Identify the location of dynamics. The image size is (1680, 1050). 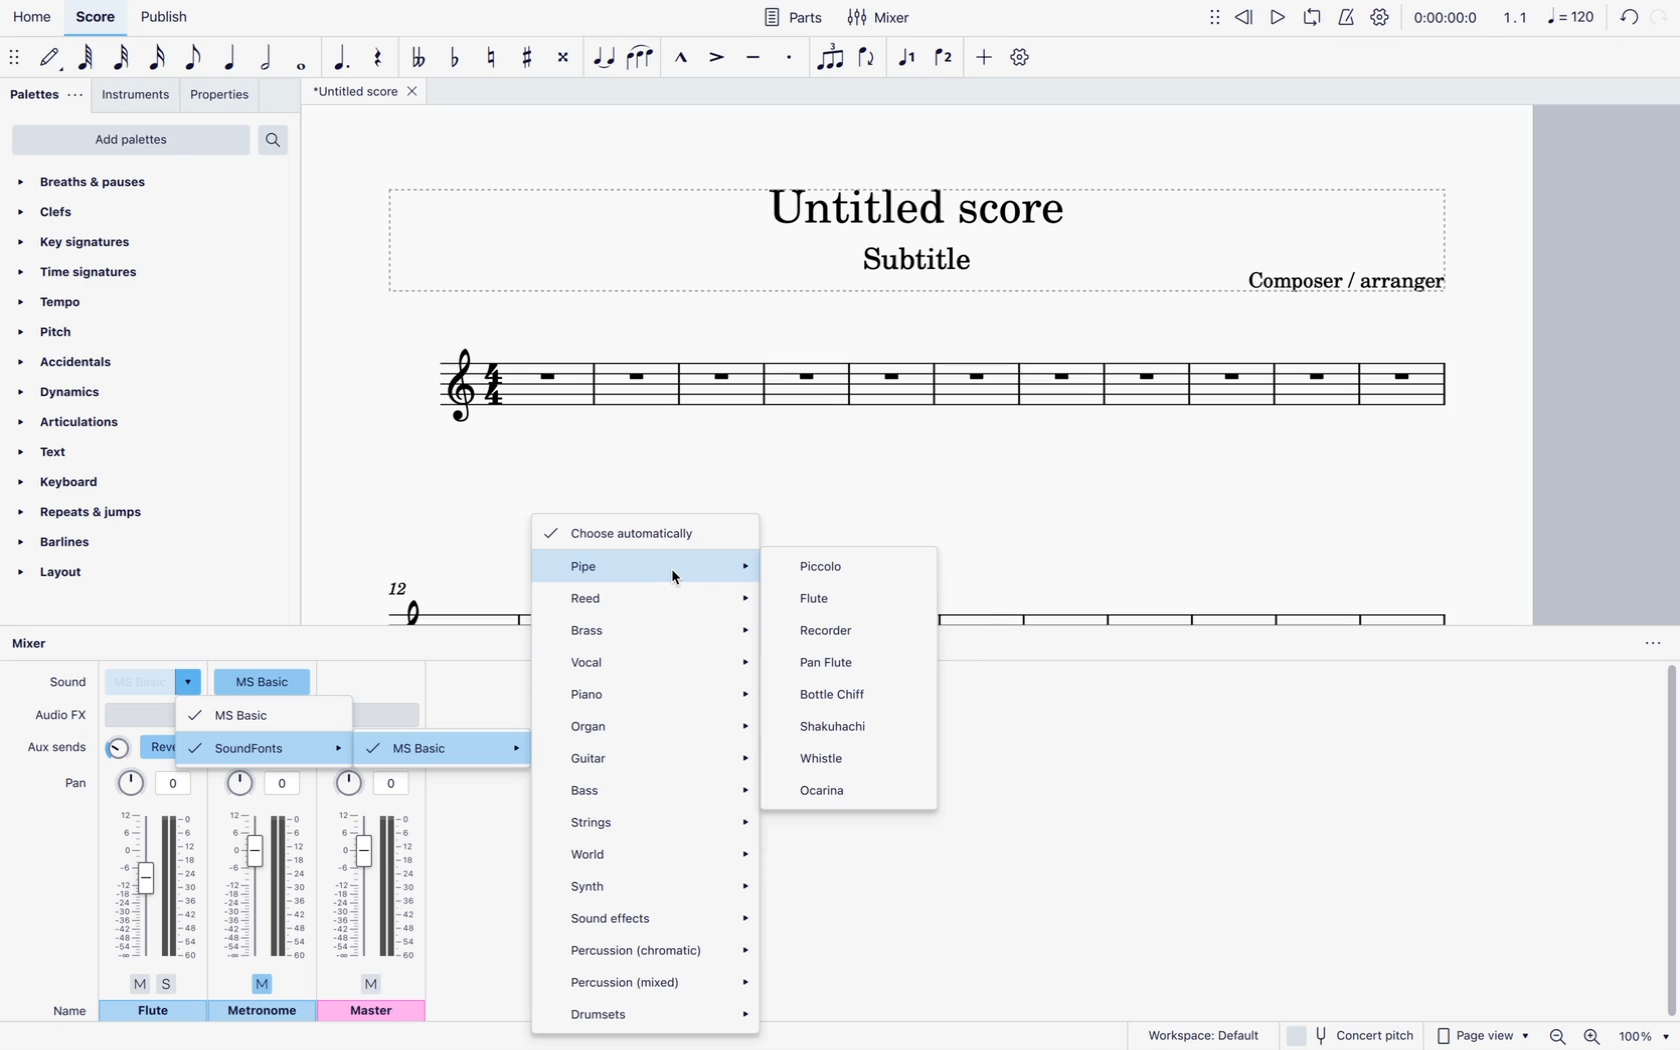
(71, 393).